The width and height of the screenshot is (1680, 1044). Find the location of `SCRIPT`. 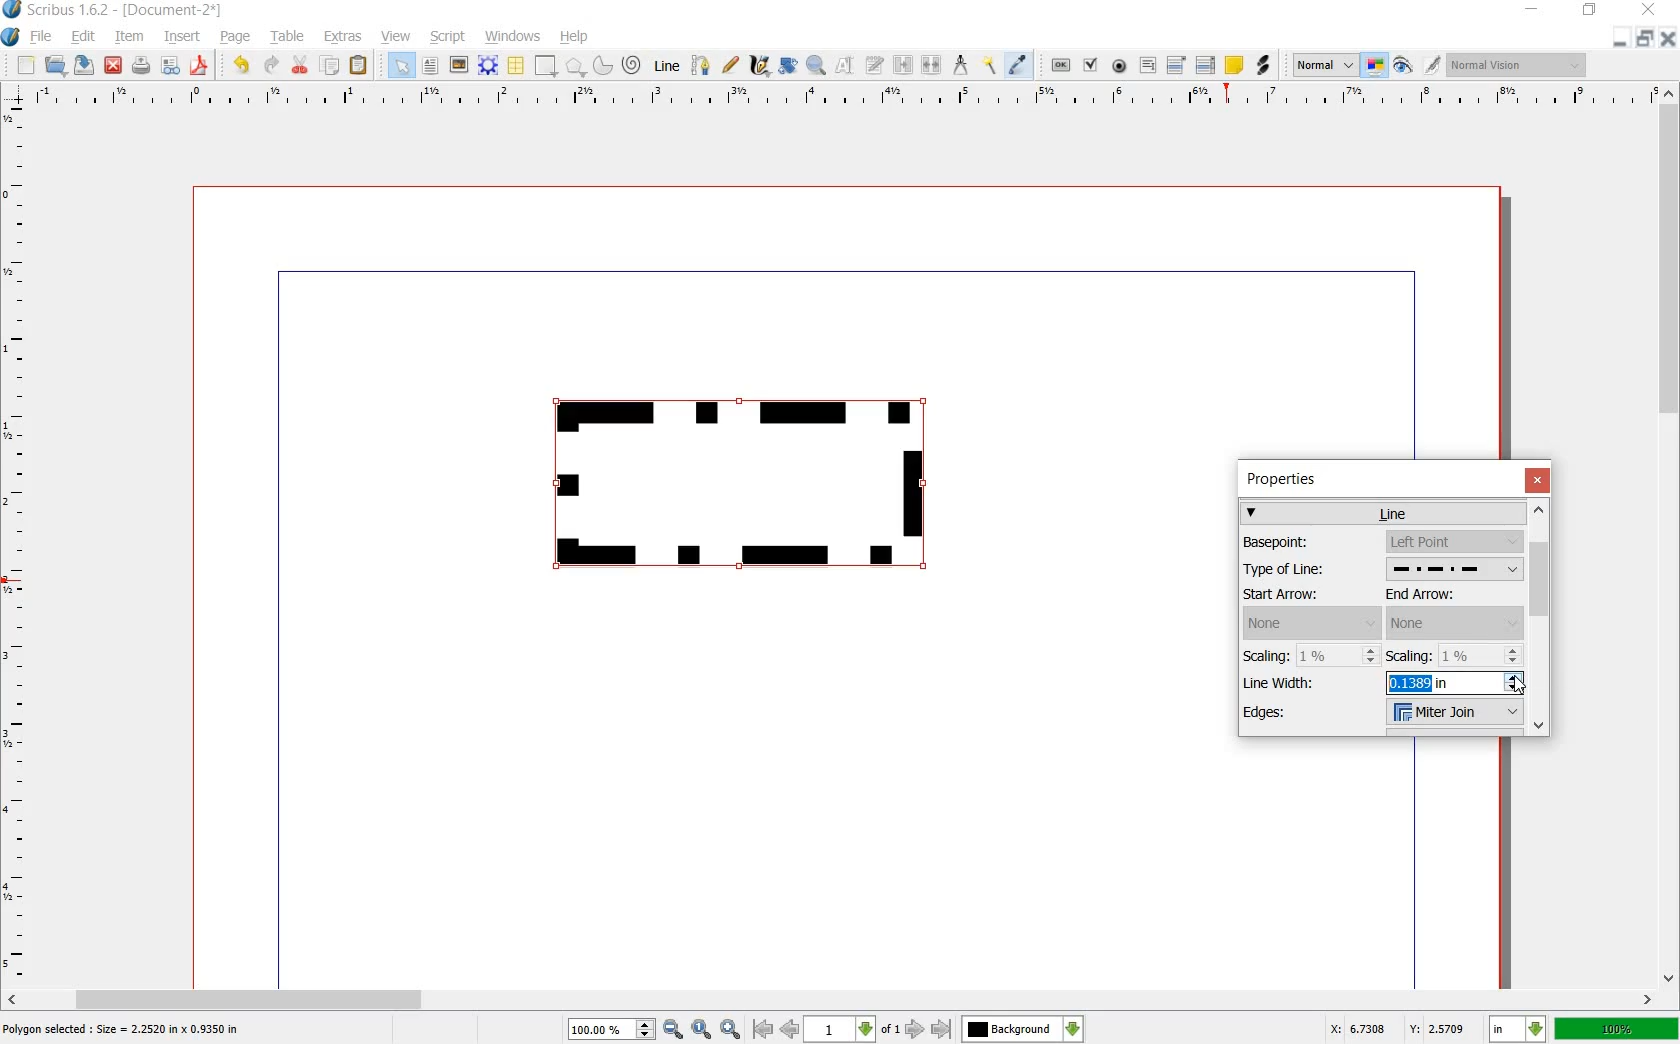

SCRIPT is located at coordinates (445, 37).